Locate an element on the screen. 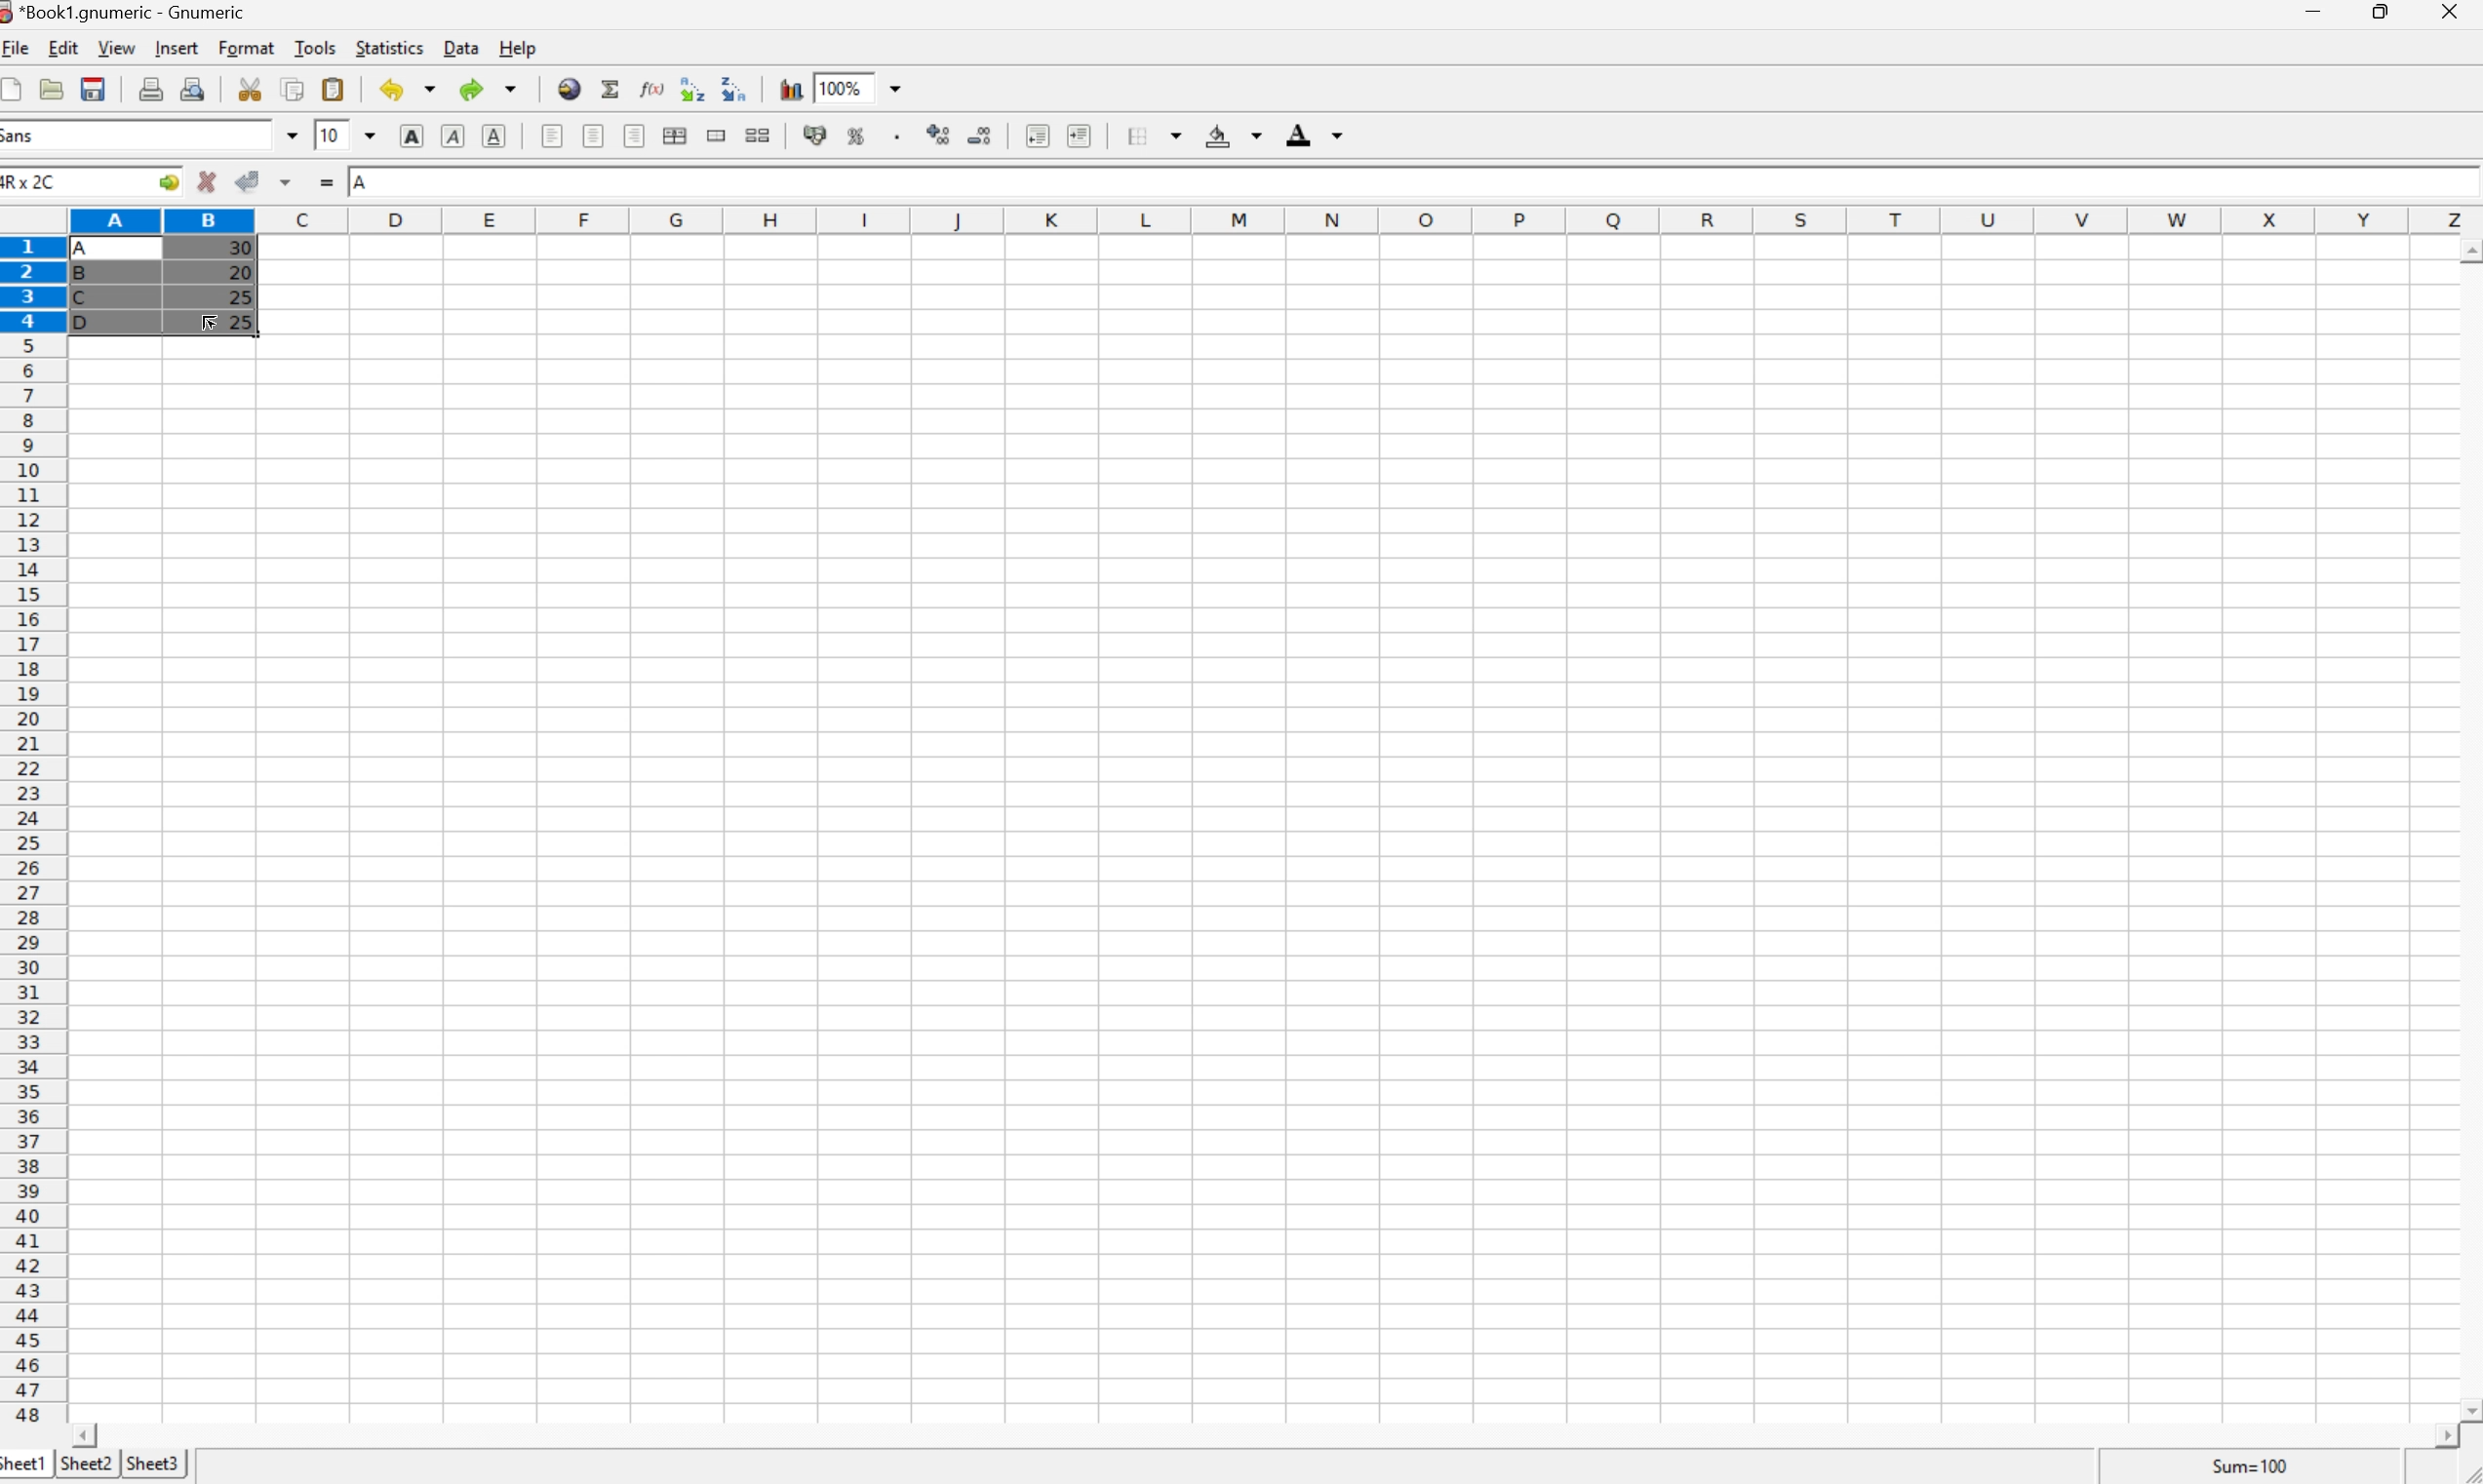 Image resolution: width=2483 pixels, height=1484 pixels. Decrease number of decimals displayed is located at coordinates (983, 137).